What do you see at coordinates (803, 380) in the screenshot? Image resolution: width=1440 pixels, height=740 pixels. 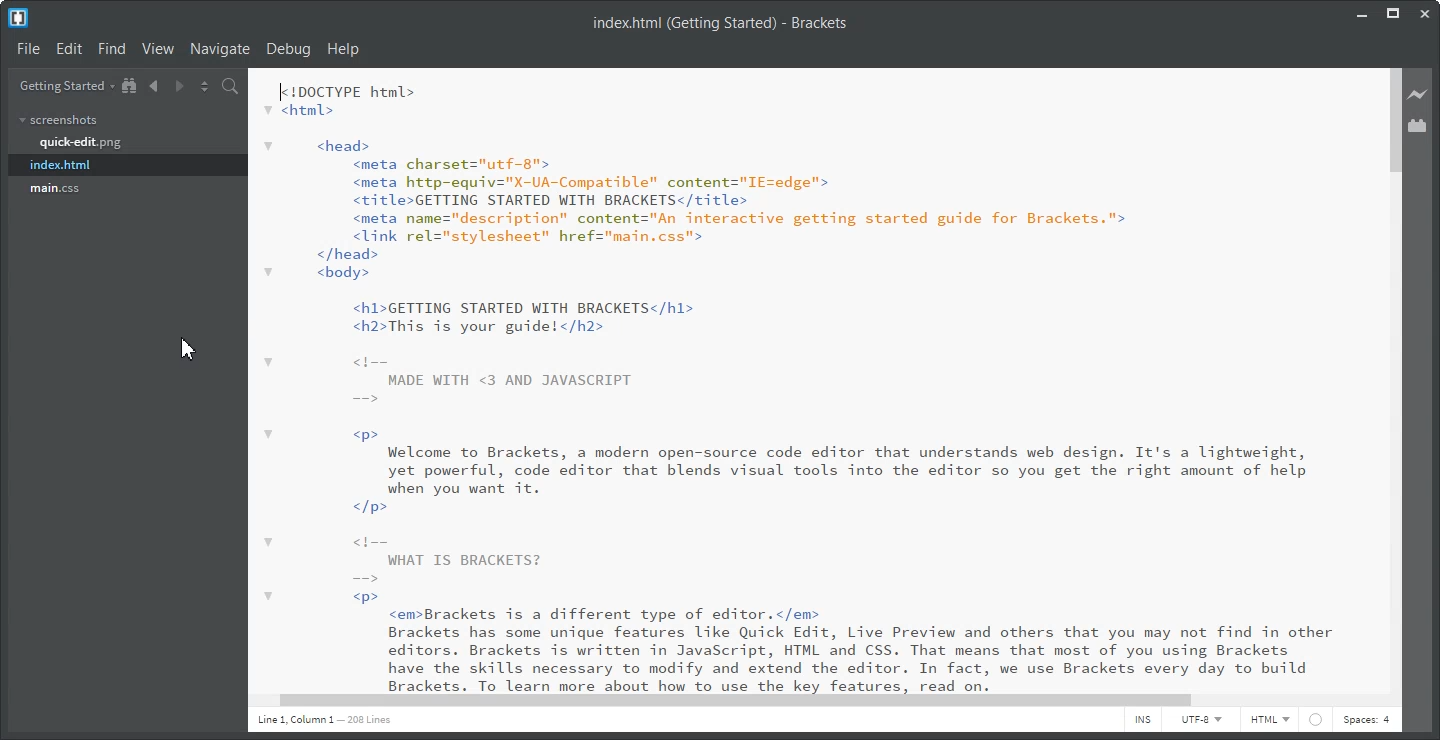 I see `code editor` at bounding box center [803, 380].